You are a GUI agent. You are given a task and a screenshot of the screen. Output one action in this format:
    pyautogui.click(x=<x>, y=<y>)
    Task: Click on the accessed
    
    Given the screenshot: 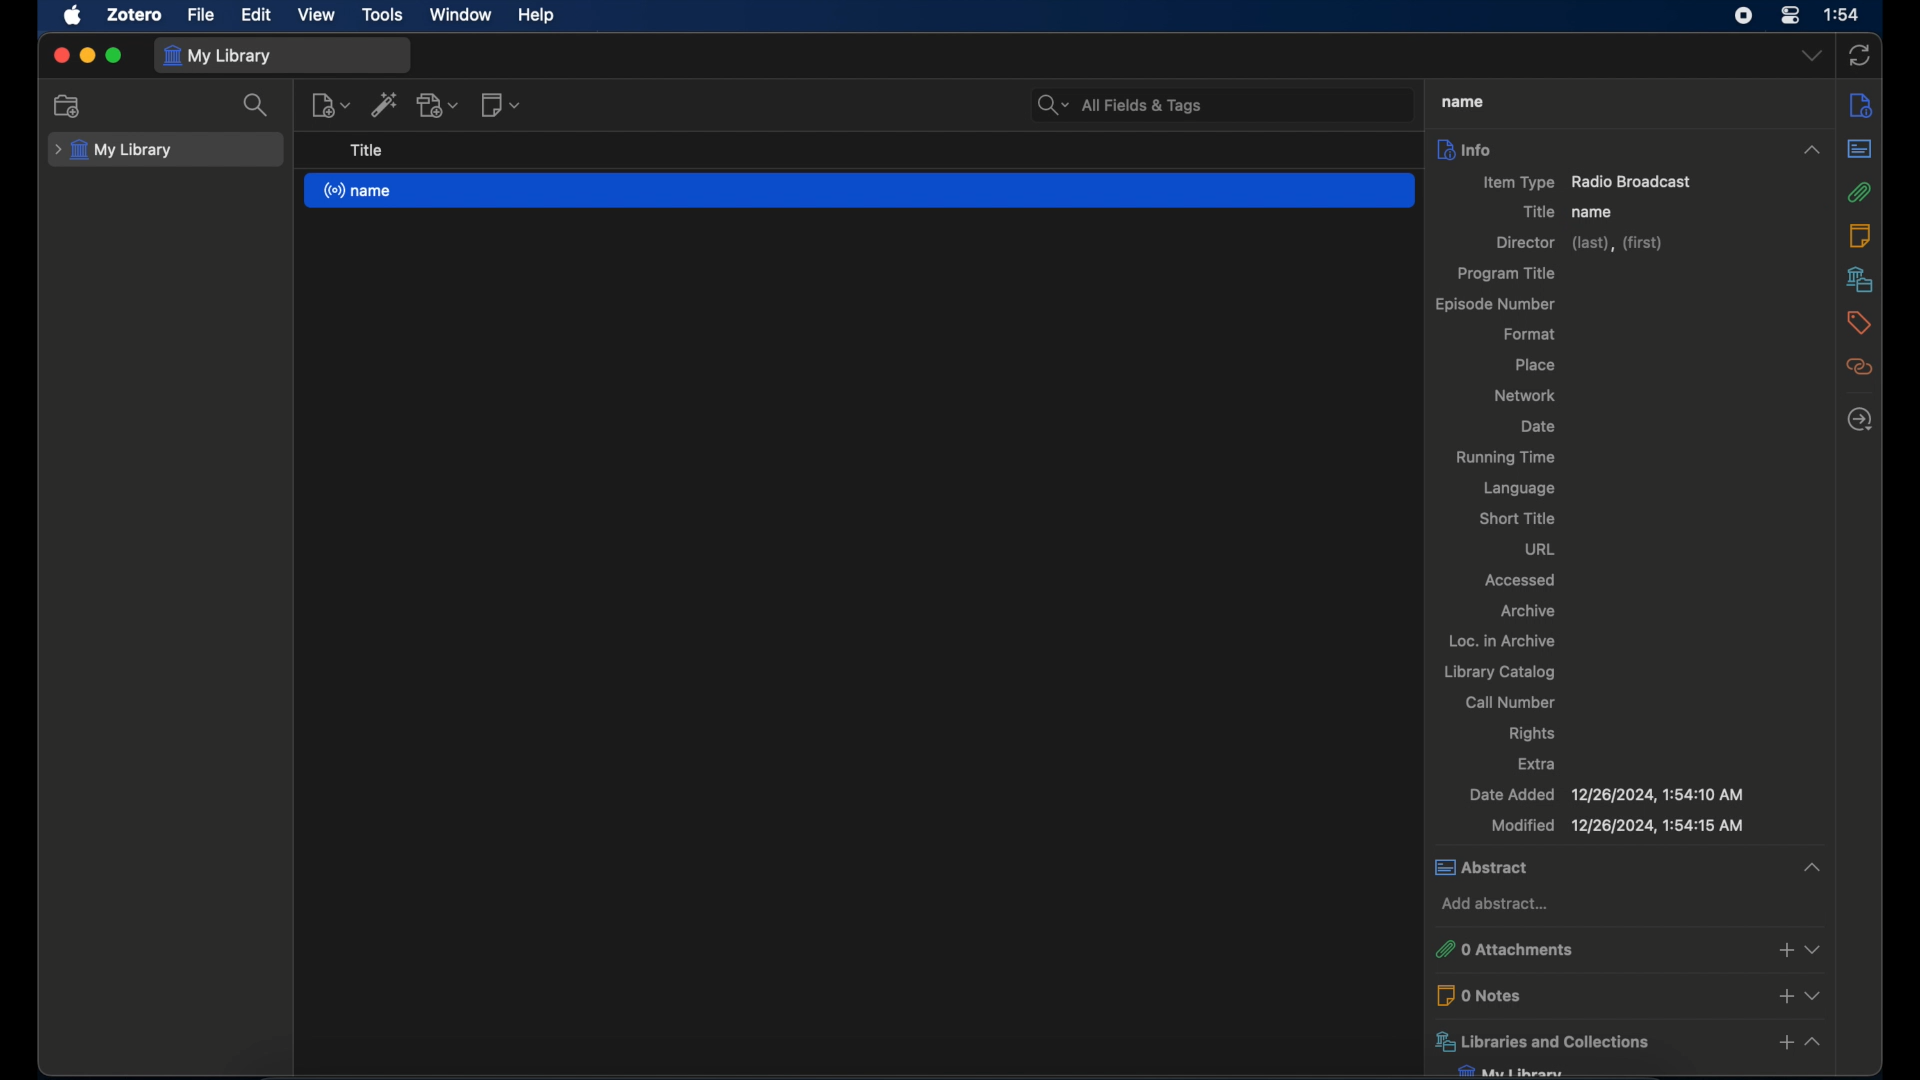 What is the action you would take?
    pyautogui.click(x=1520, y=580)
    